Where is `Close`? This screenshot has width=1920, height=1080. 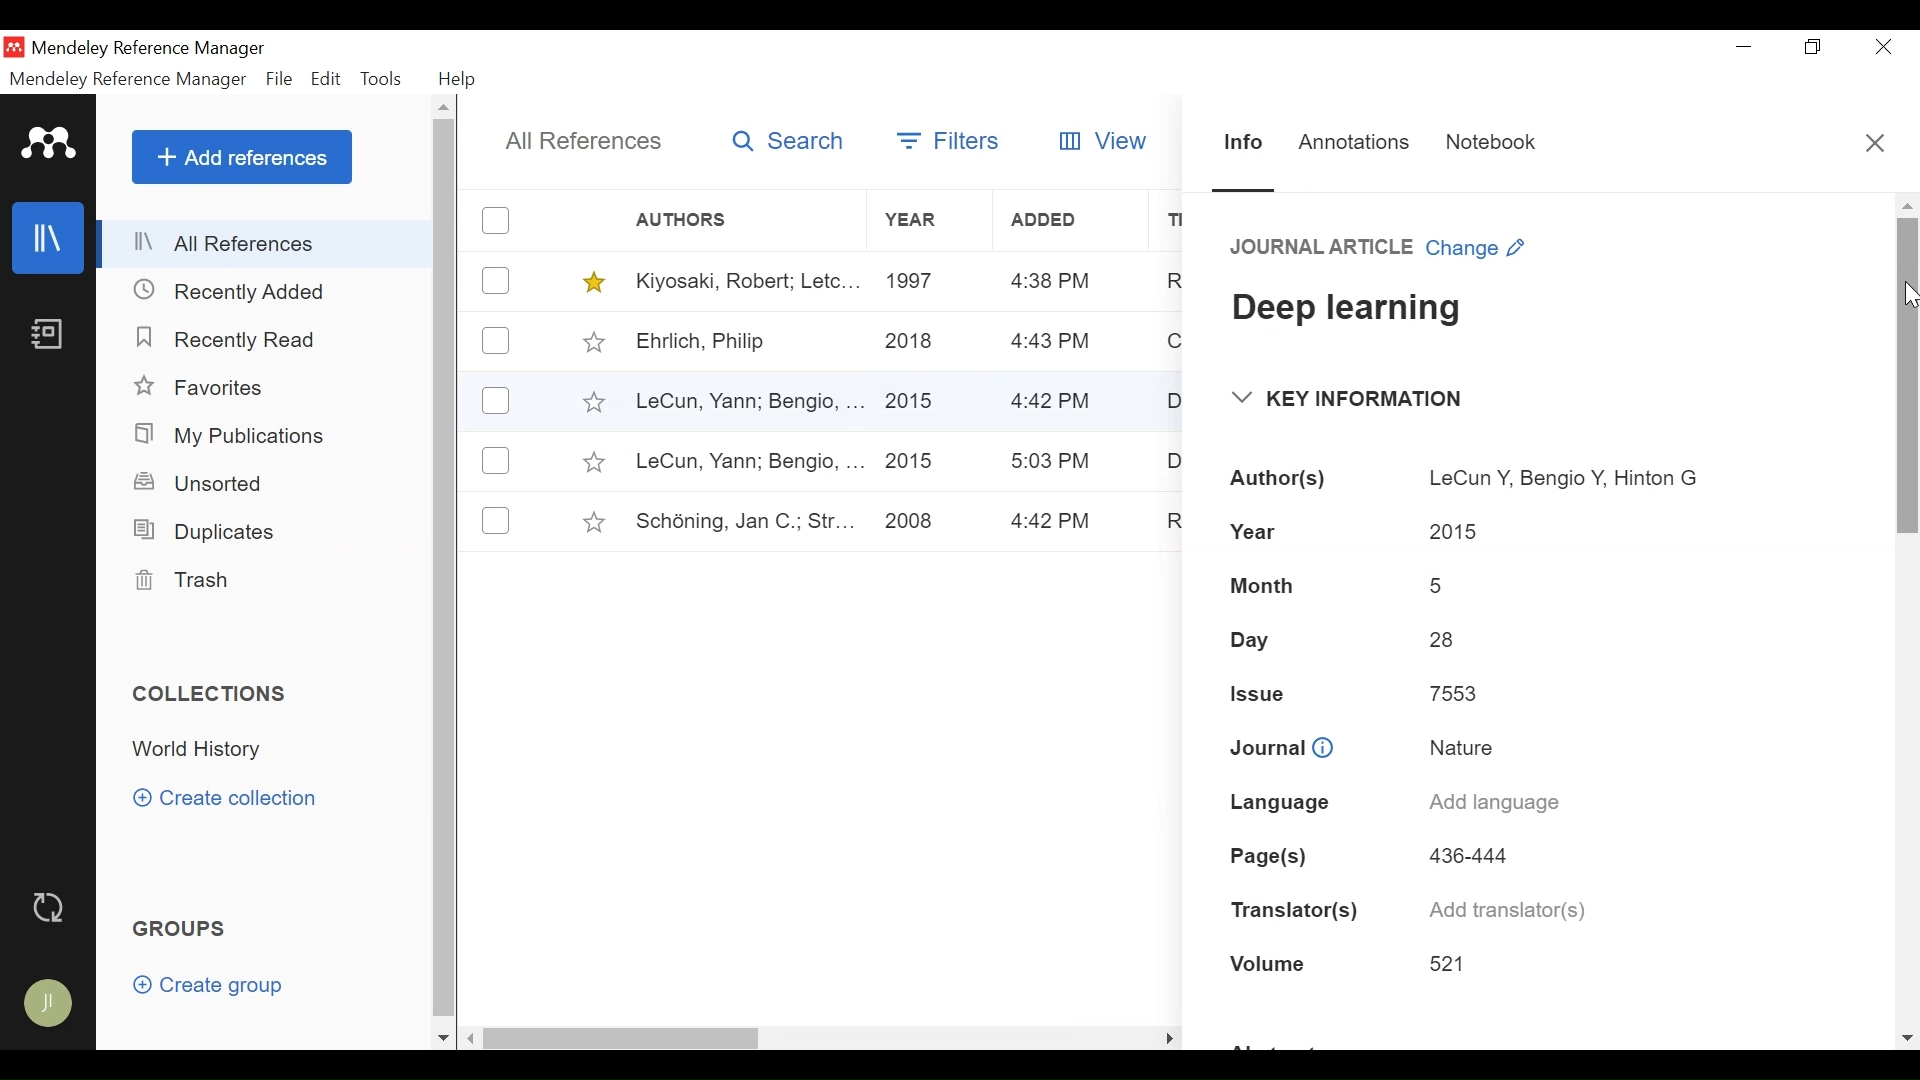 Close is located at coordinates (1879, 143).